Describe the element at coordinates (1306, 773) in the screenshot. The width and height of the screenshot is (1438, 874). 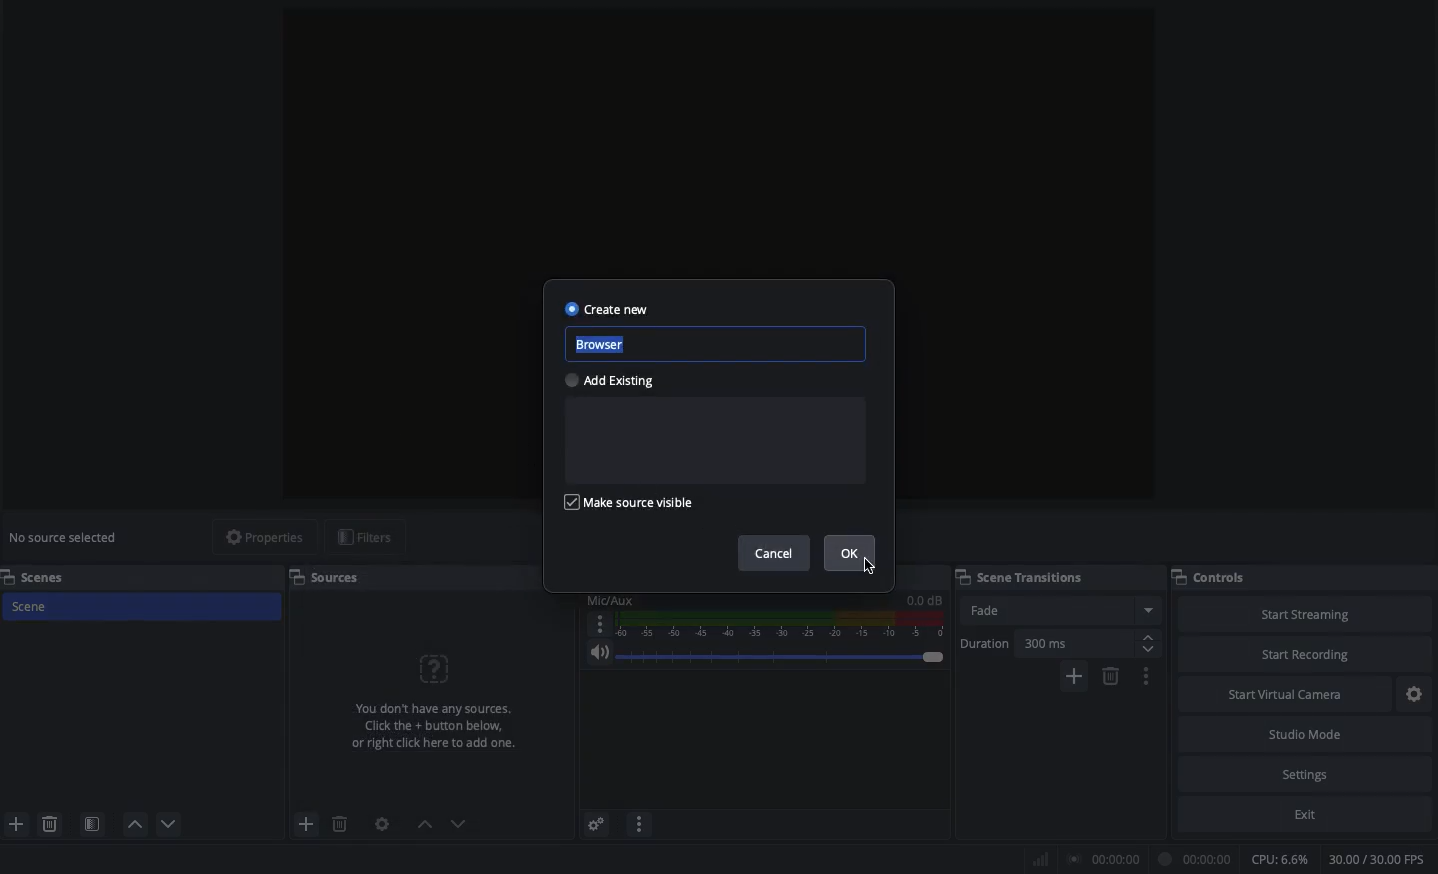
I see `Settings` at that location.